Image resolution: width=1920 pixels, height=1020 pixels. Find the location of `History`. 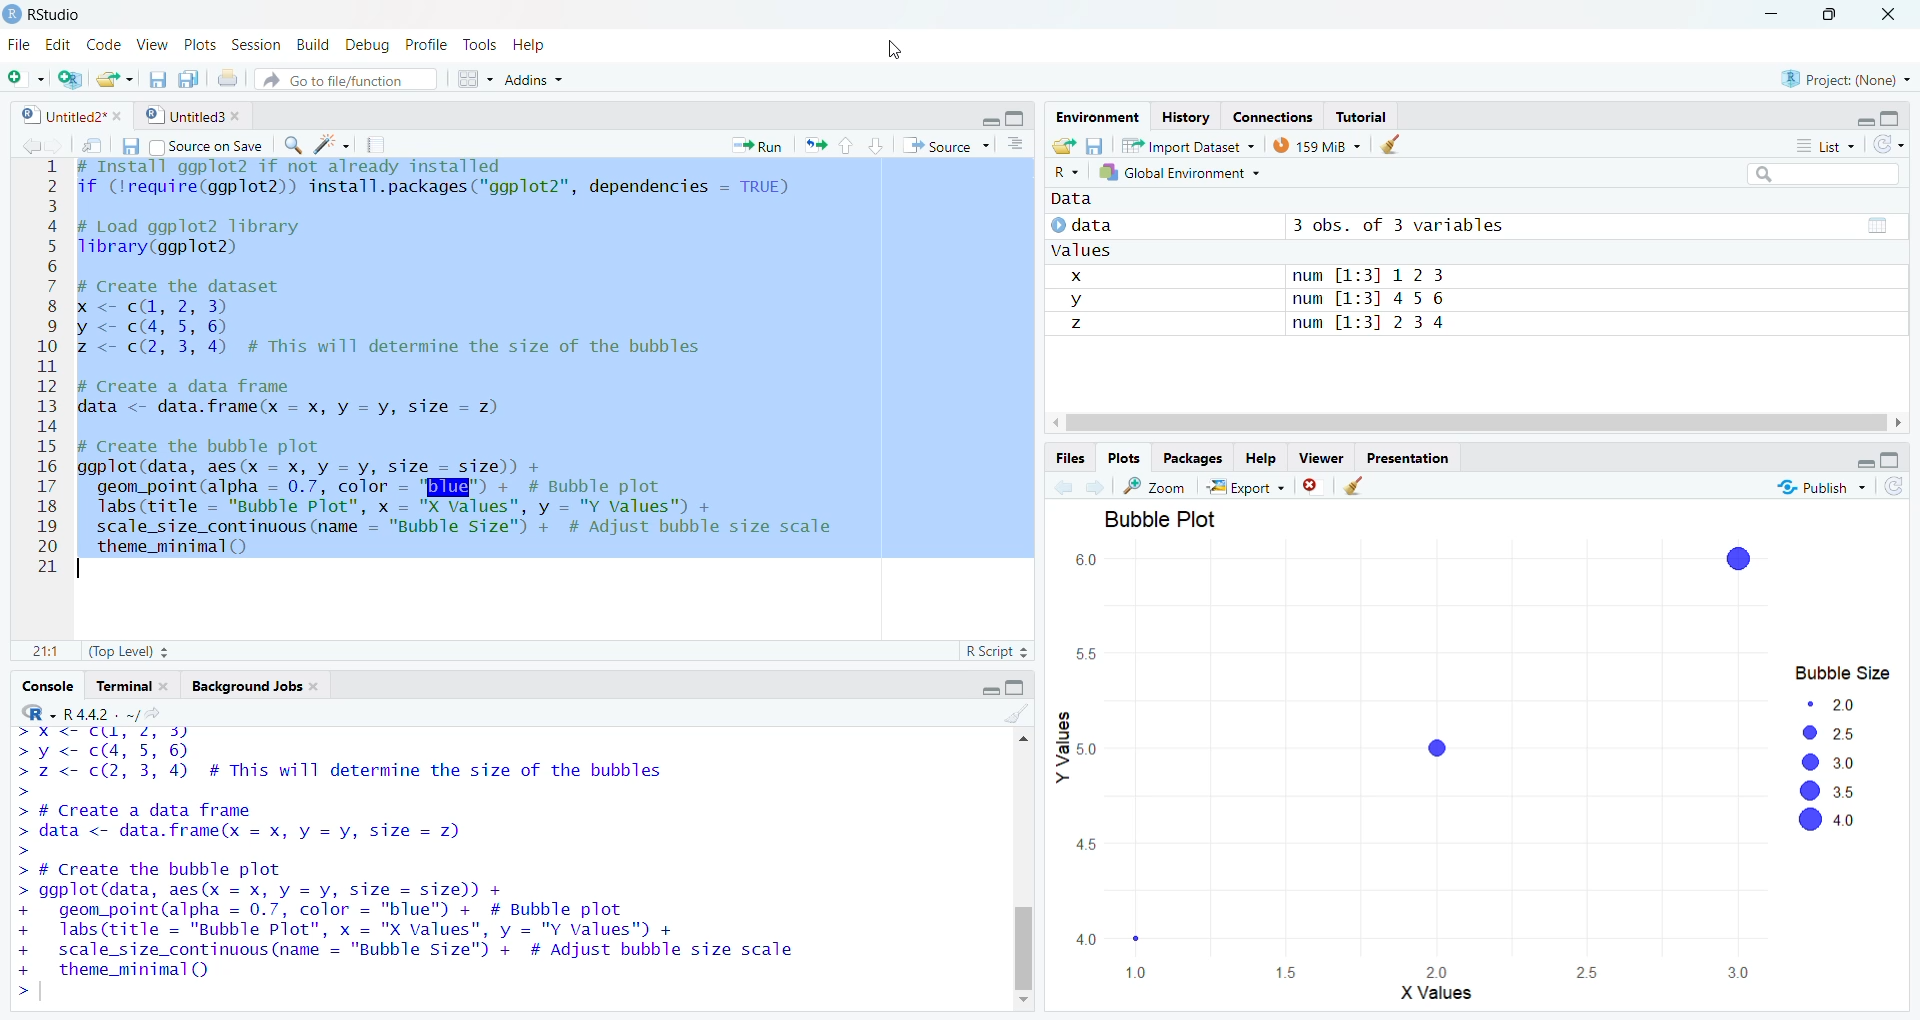

History is located at coordinates (1183, 114).